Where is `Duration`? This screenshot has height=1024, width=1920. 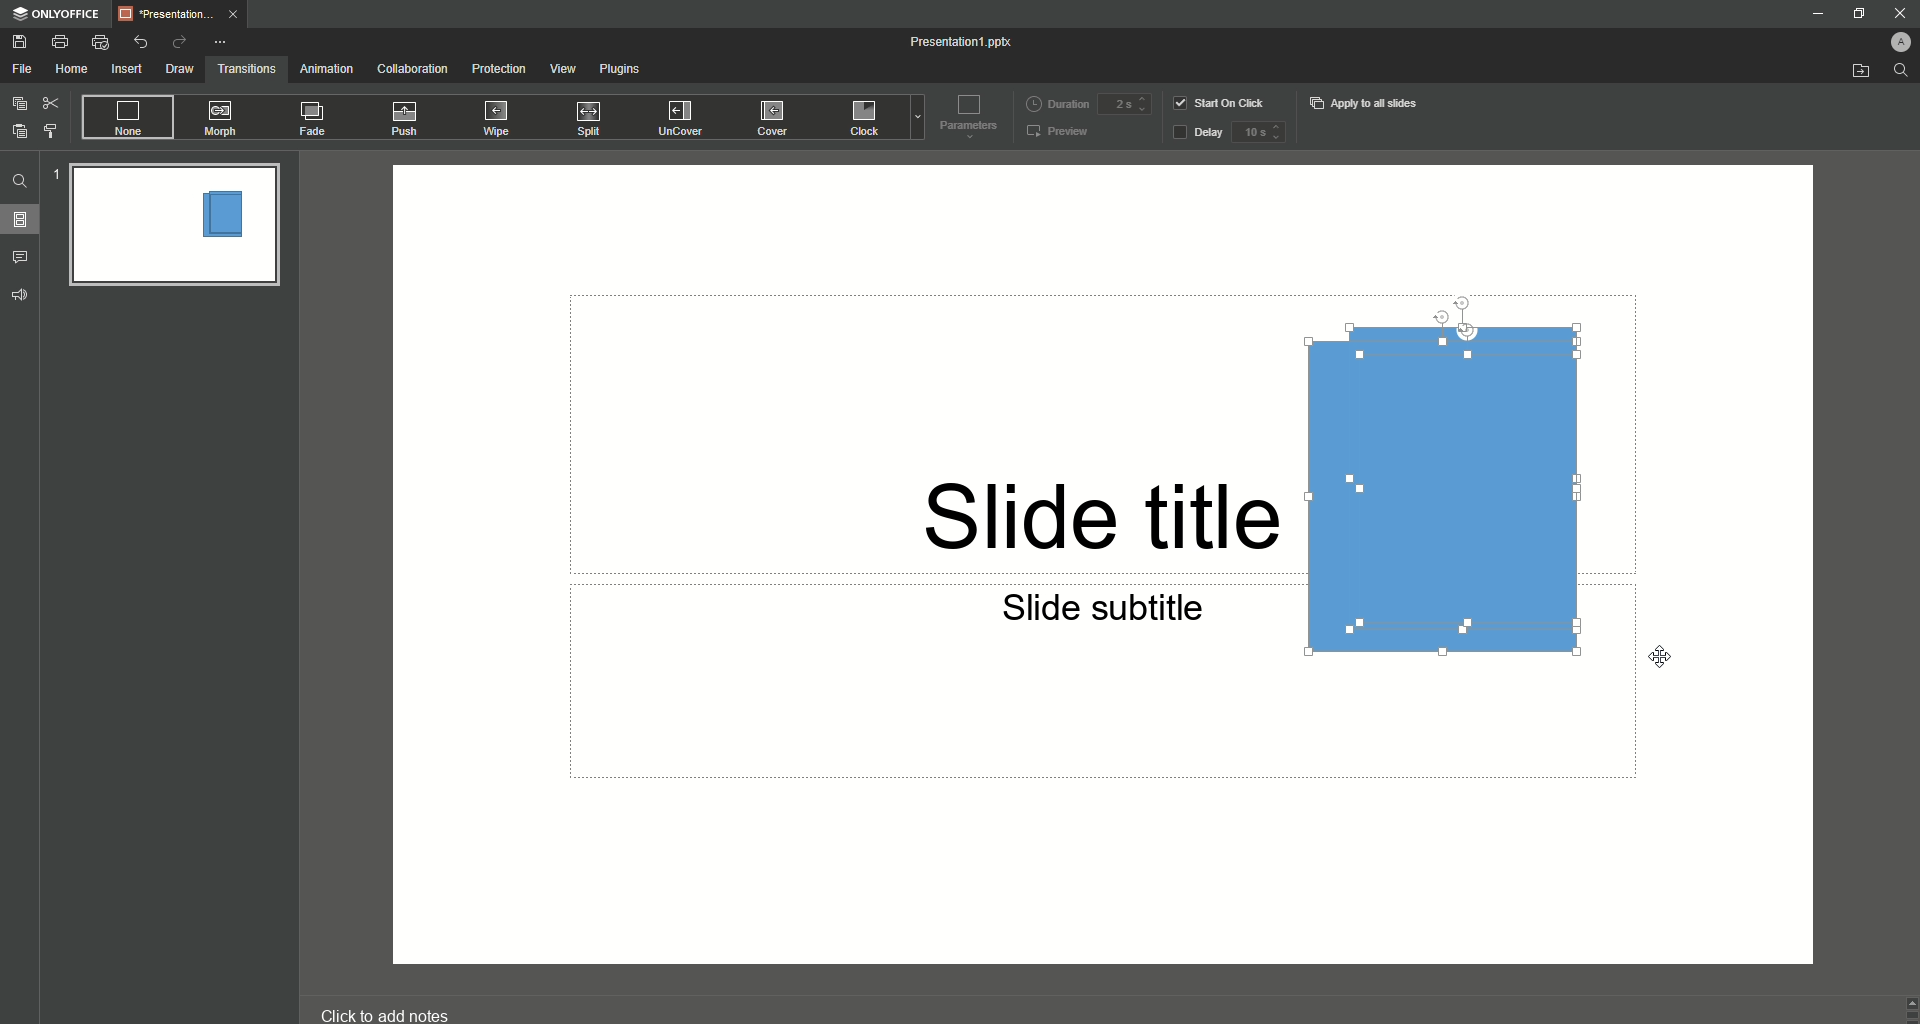
Duration is located at coordinates (1057, 102).